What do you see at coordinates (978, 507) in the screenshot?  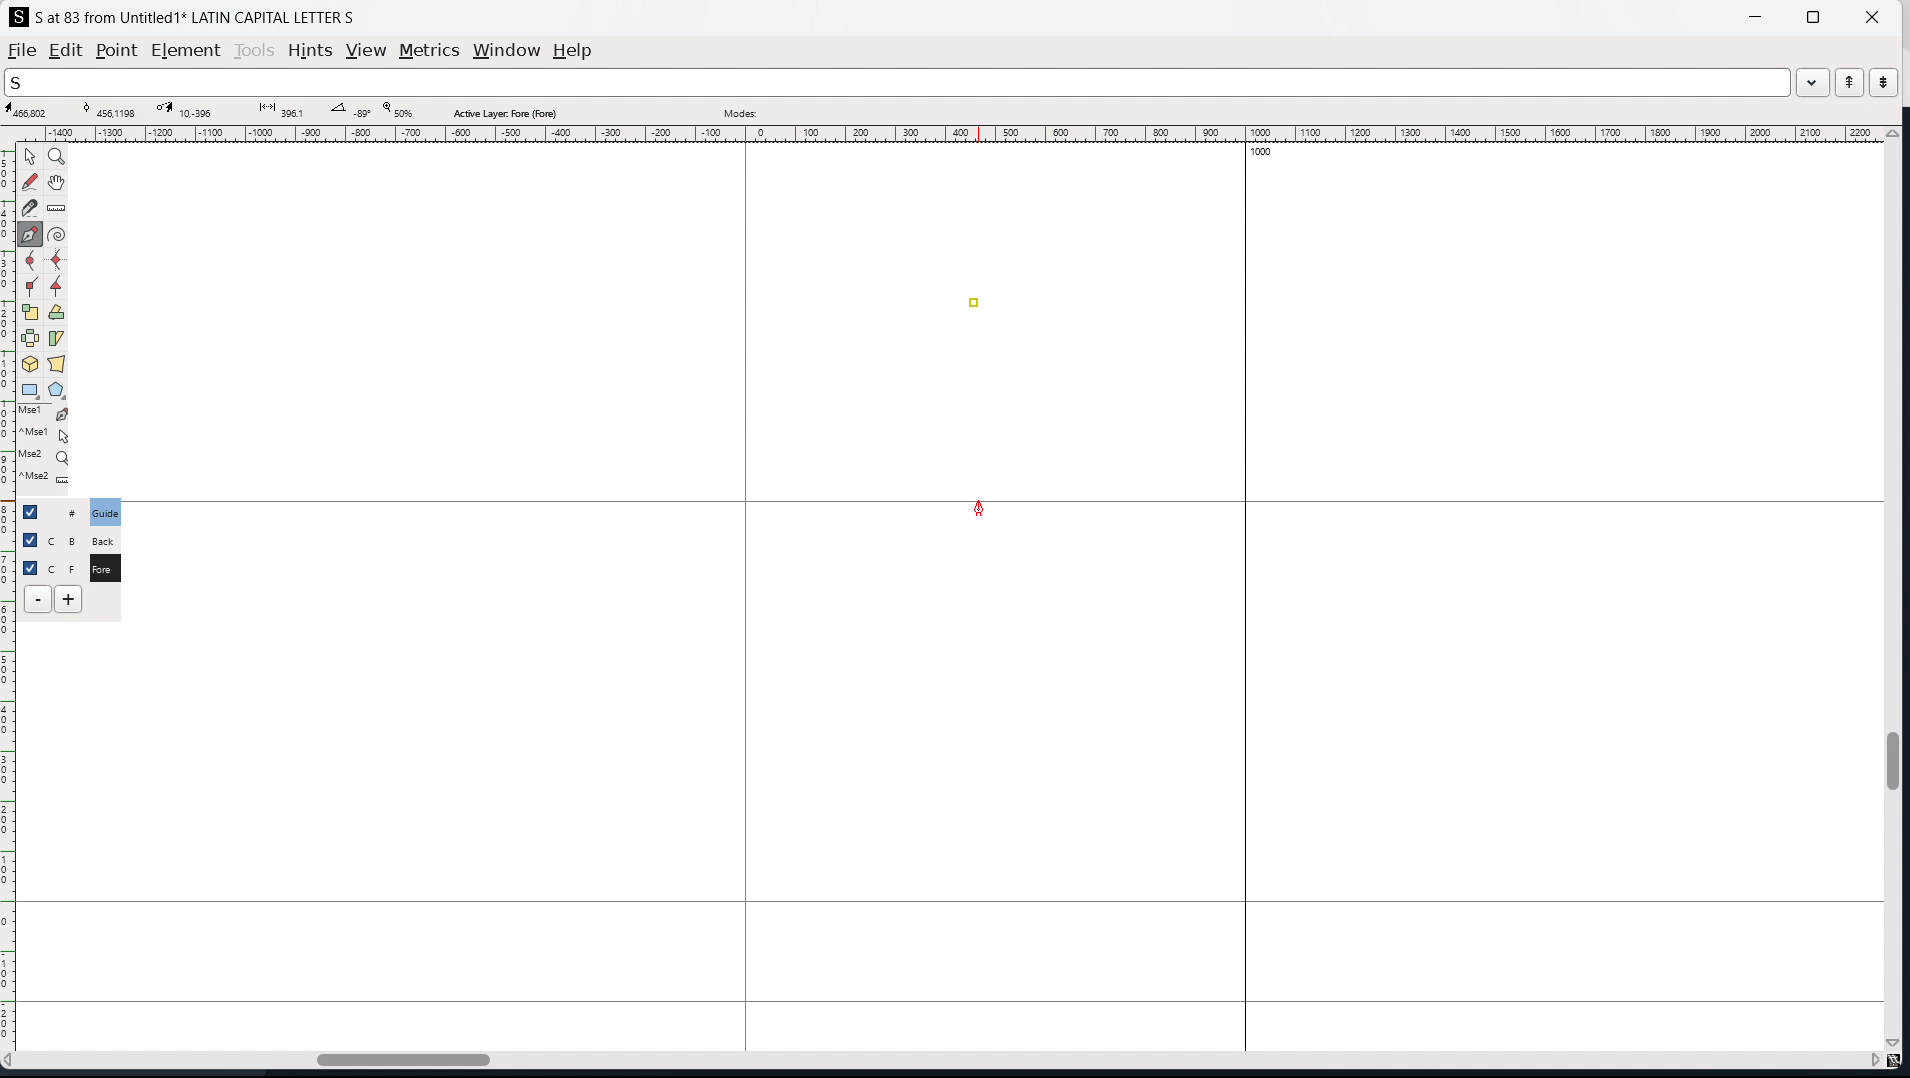 I see `Cursor` at bounding box center [978, 507].